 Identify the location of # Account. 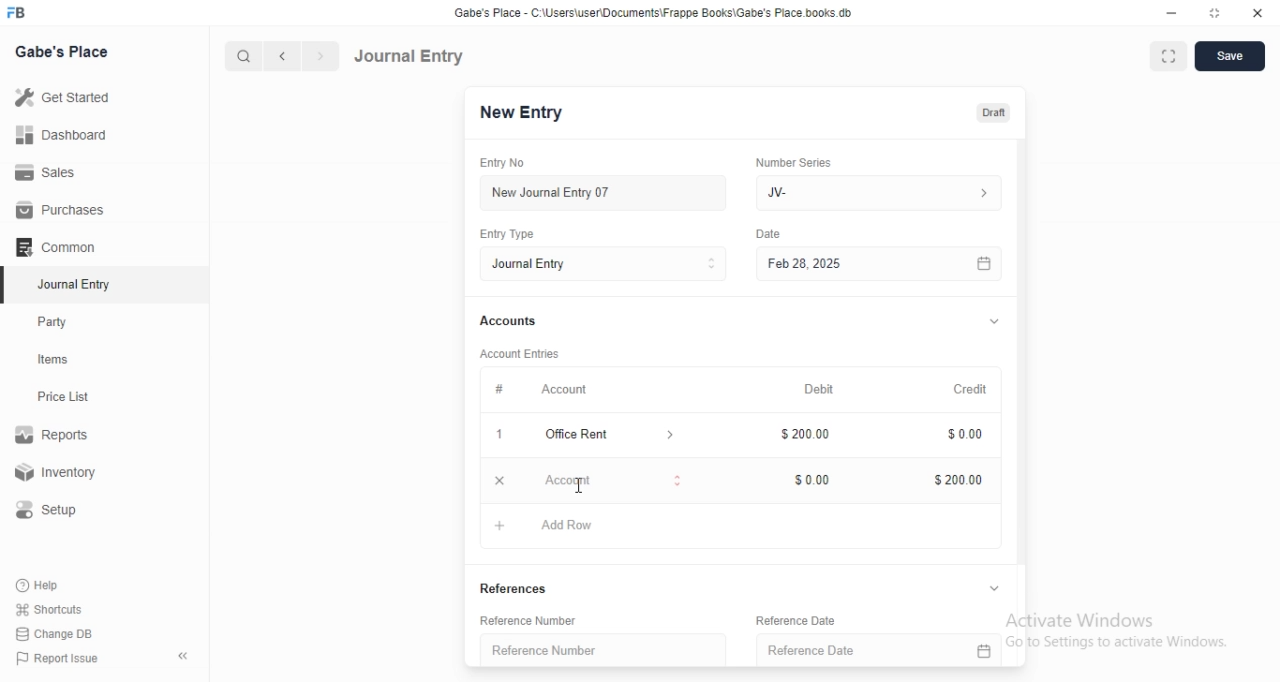
(538, 390).